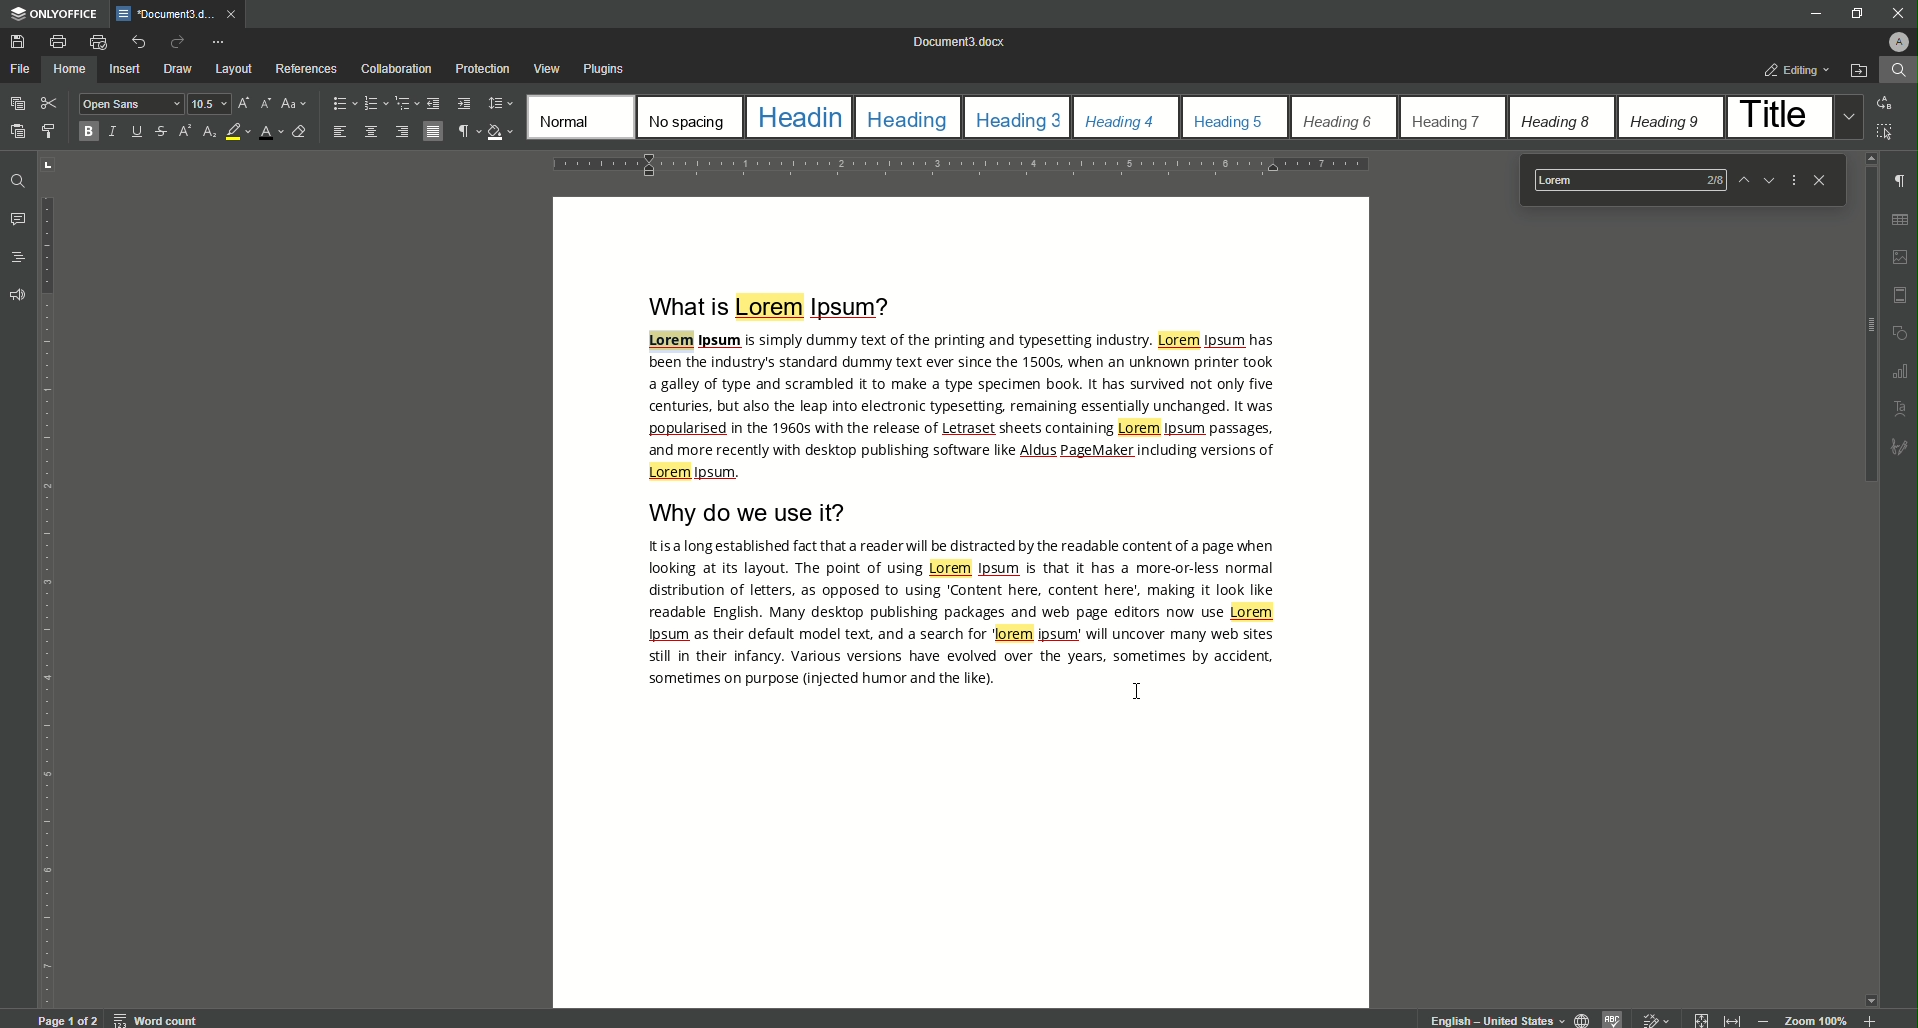 The height and width of the screenshot is (1028, 1918). What do you see at coordinates (1791, 180) in the screenshot?
I see `More Actions` at bounding box center [1791, 180].